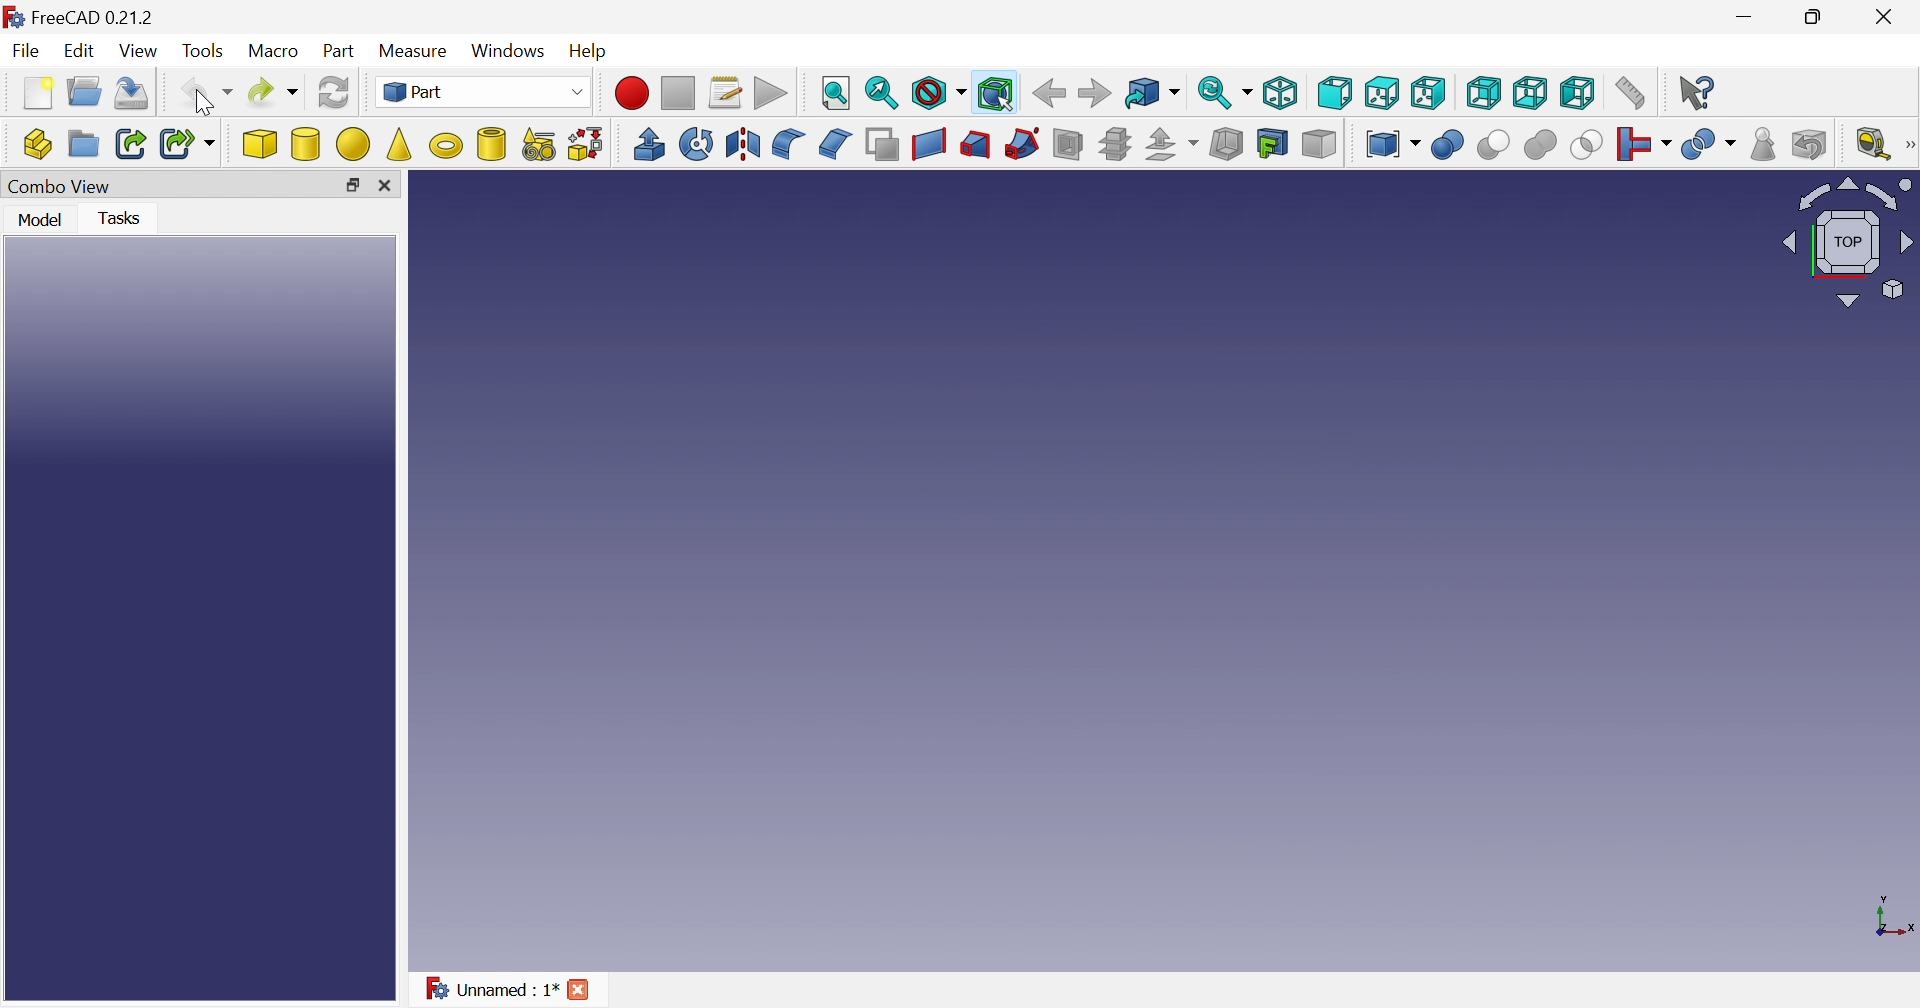 The height and width of the screenshot is (1008, 1920). What do you see at coordinates (1318, 143) in the screenshot?
I see `Color per face` at bounding box center [1318, 143].